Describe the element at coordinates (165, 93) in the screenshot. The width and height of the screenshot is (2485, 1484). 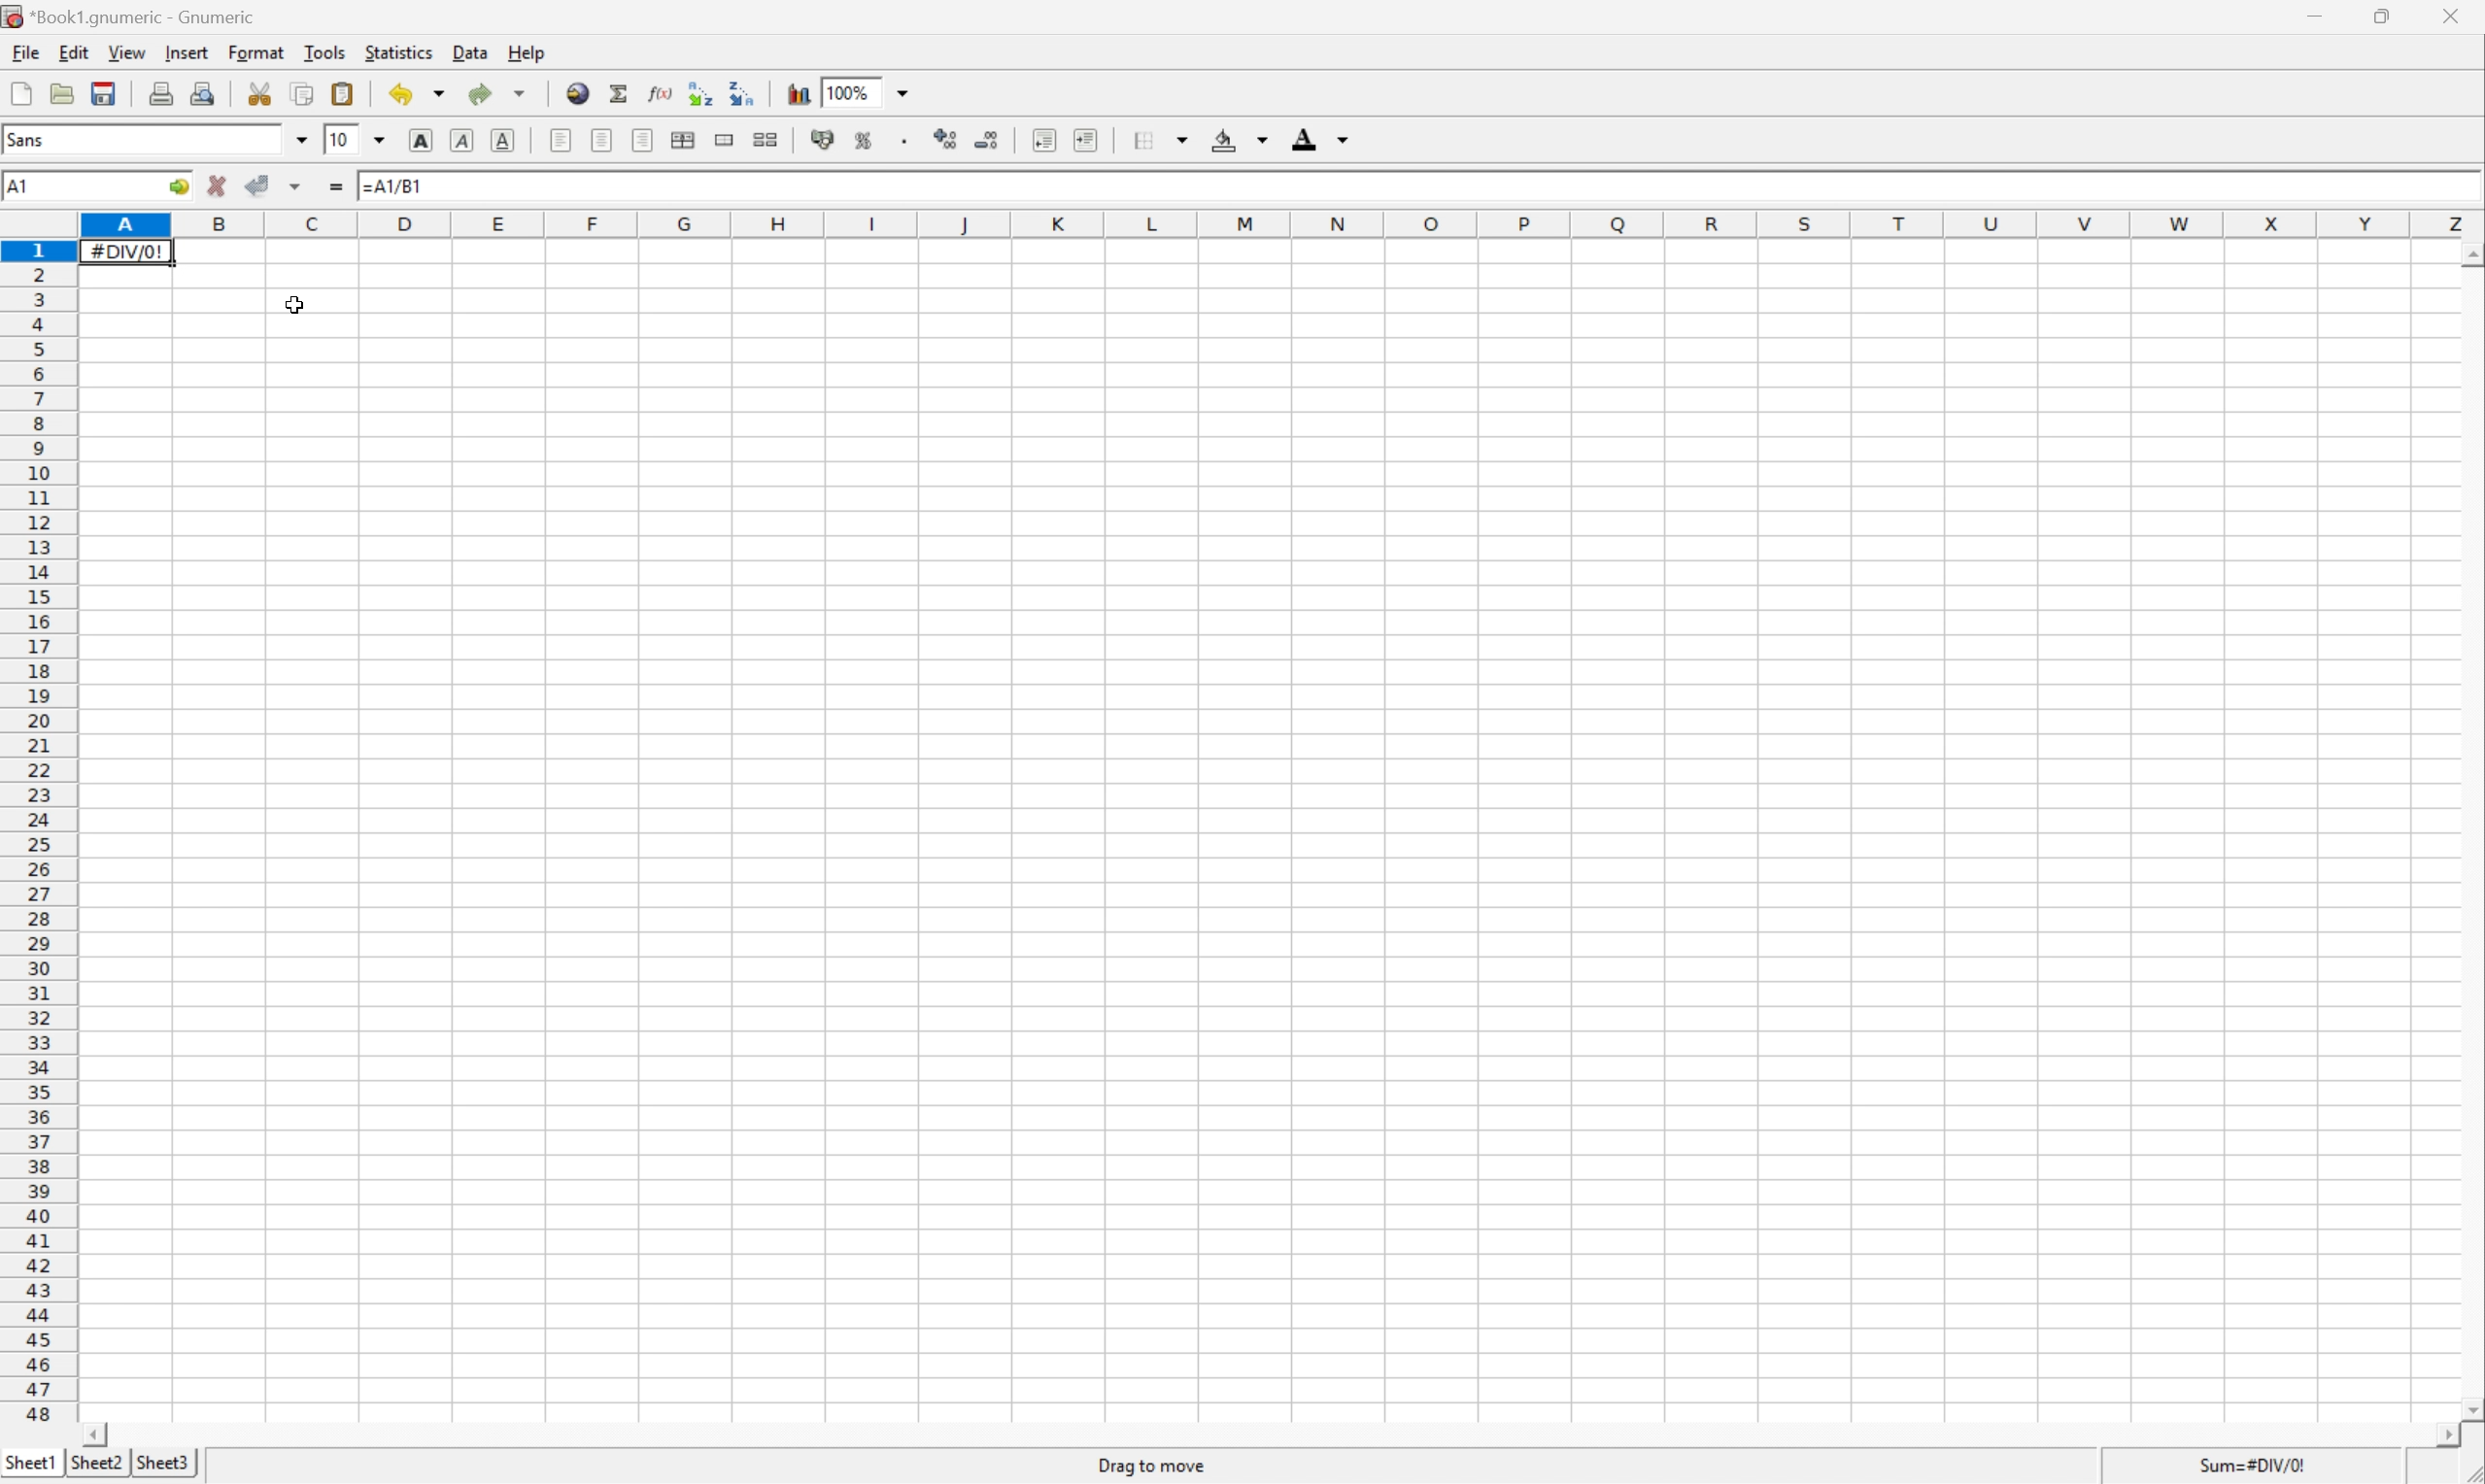
I see `Print the current file` at that location.